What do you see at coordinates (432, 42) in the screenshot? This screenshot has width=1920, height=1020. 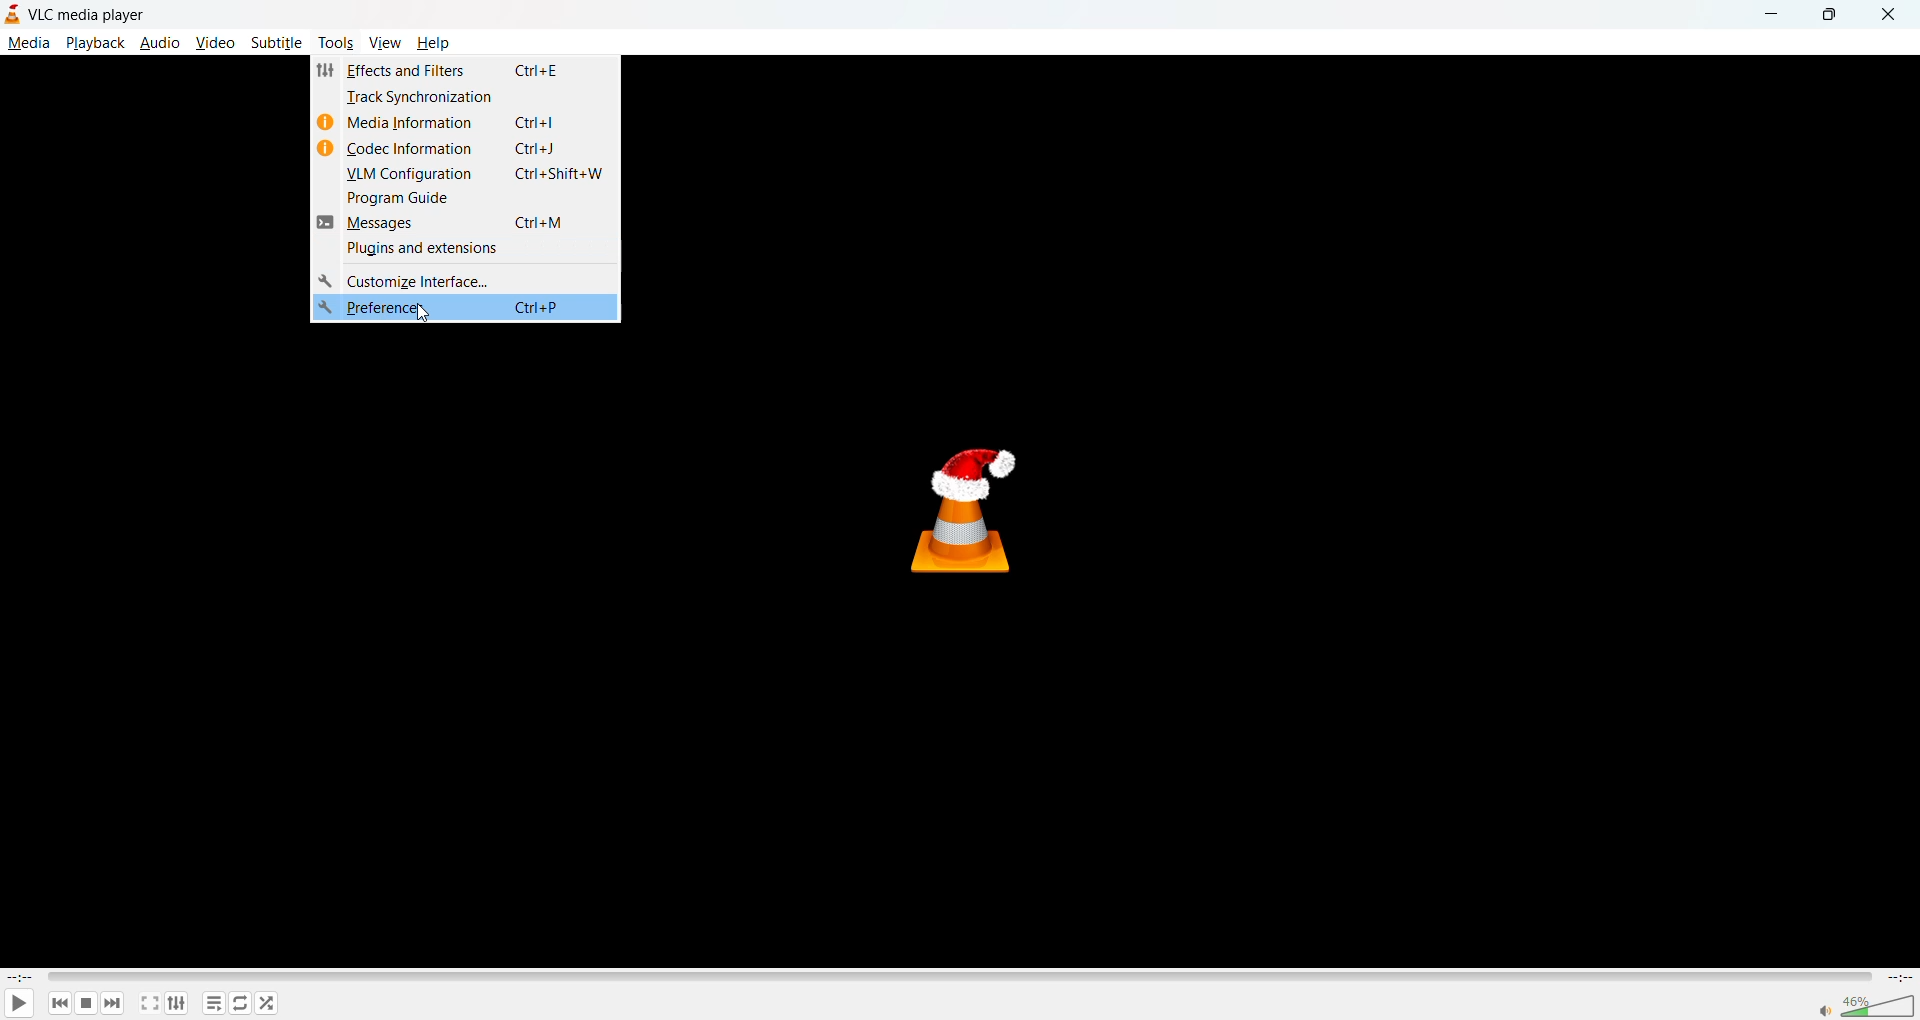 I see `help` at bounding box center [432, 42].